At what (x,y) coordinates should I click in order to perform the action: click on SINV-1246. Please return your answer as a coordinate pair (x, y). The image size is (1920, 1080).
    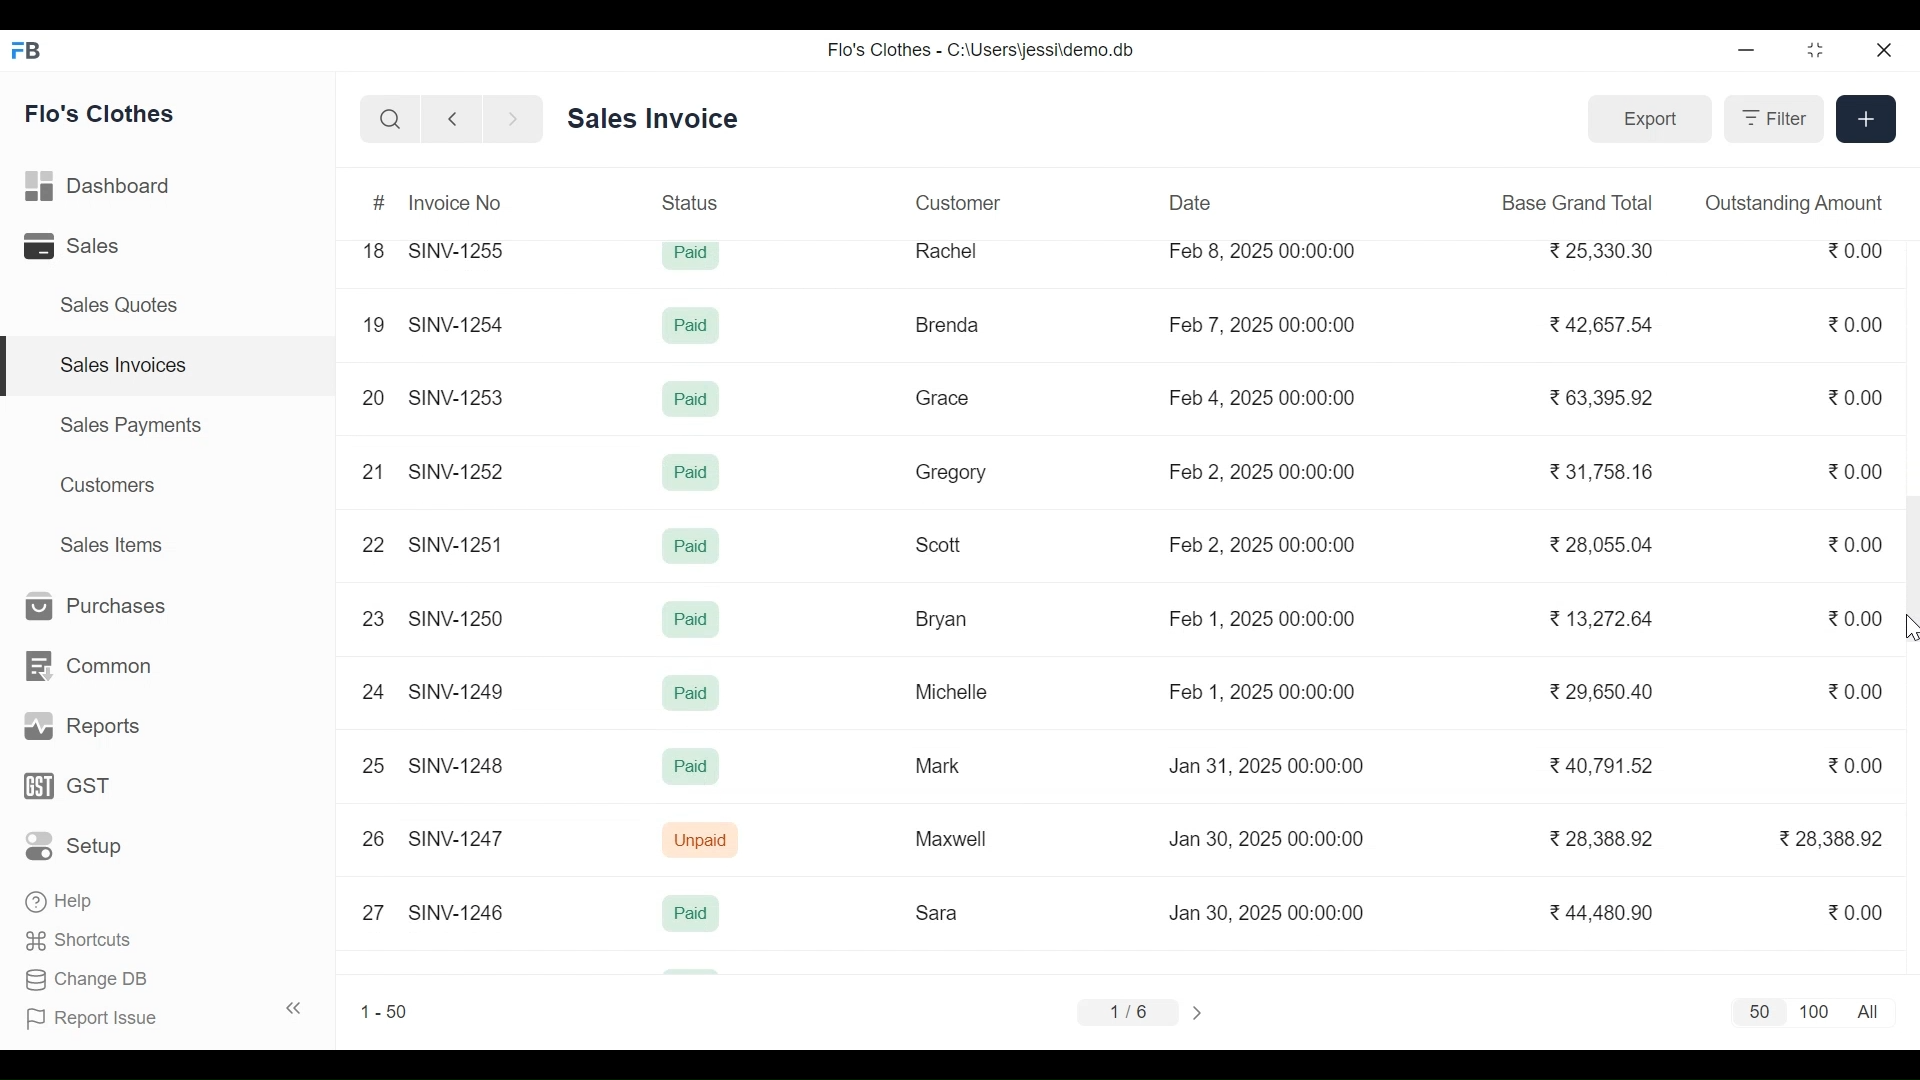
    Looking at the image, I should click on (456, 911).